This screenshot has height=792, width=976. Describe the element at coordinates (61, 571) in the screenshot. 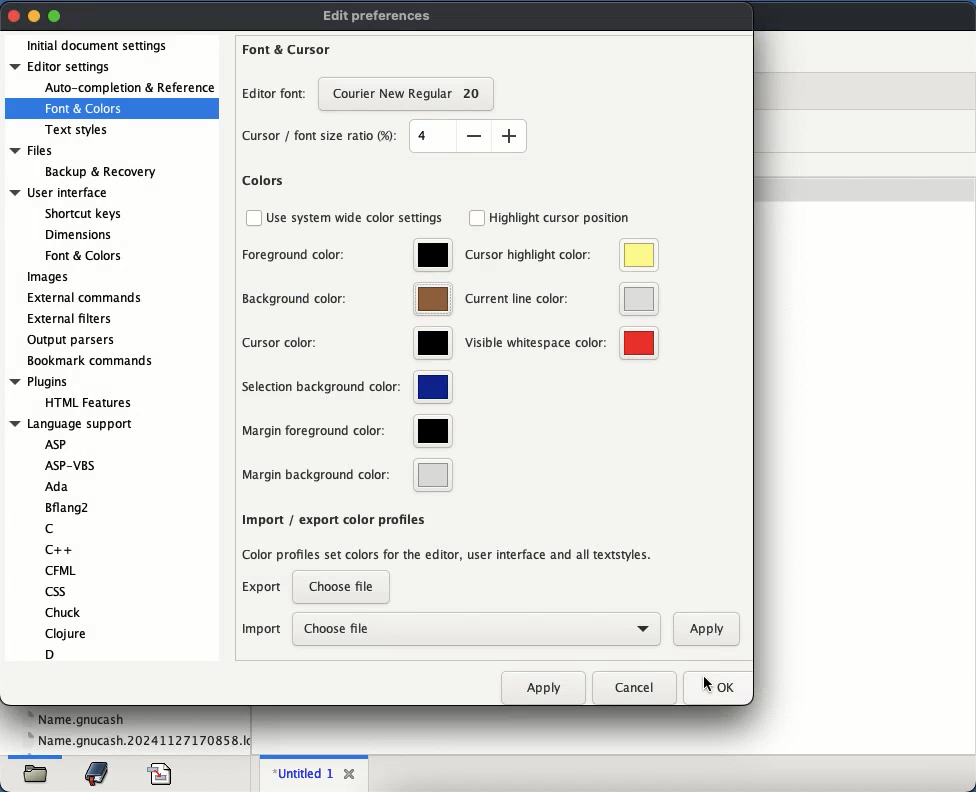

I see `CFML` at that location.